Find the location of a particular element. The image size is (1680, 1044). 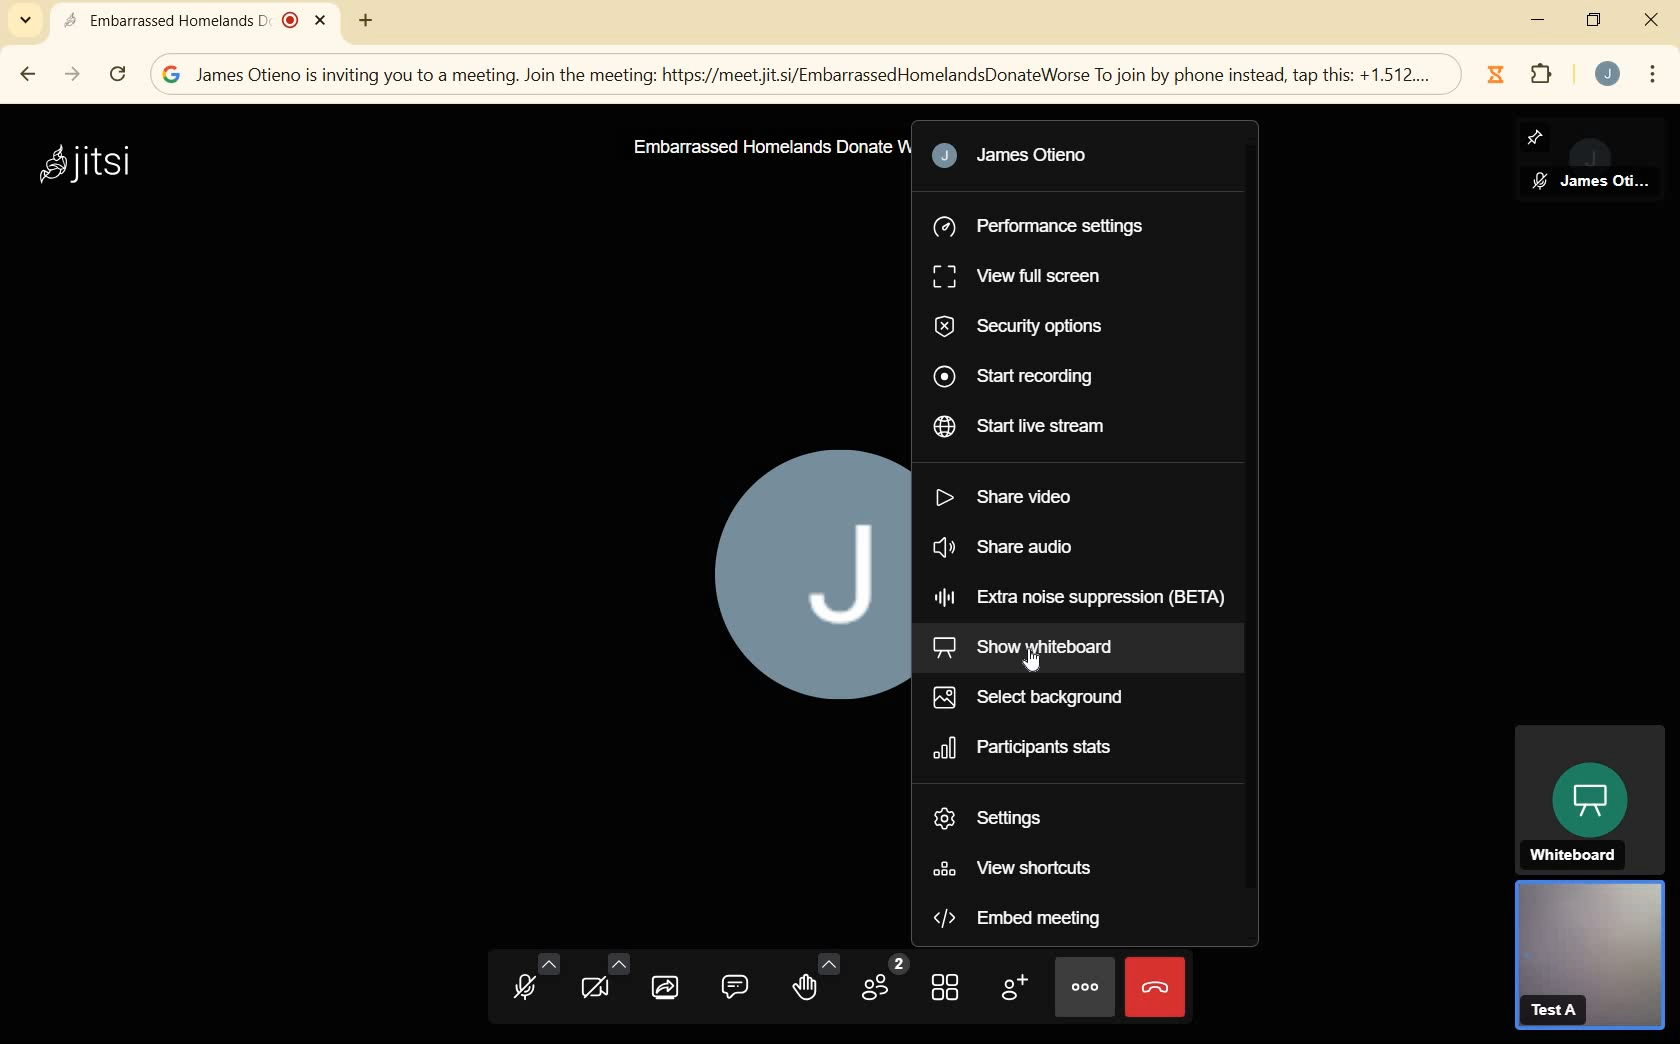

START LIVE STREAM is located at coordinates (1033, 427).